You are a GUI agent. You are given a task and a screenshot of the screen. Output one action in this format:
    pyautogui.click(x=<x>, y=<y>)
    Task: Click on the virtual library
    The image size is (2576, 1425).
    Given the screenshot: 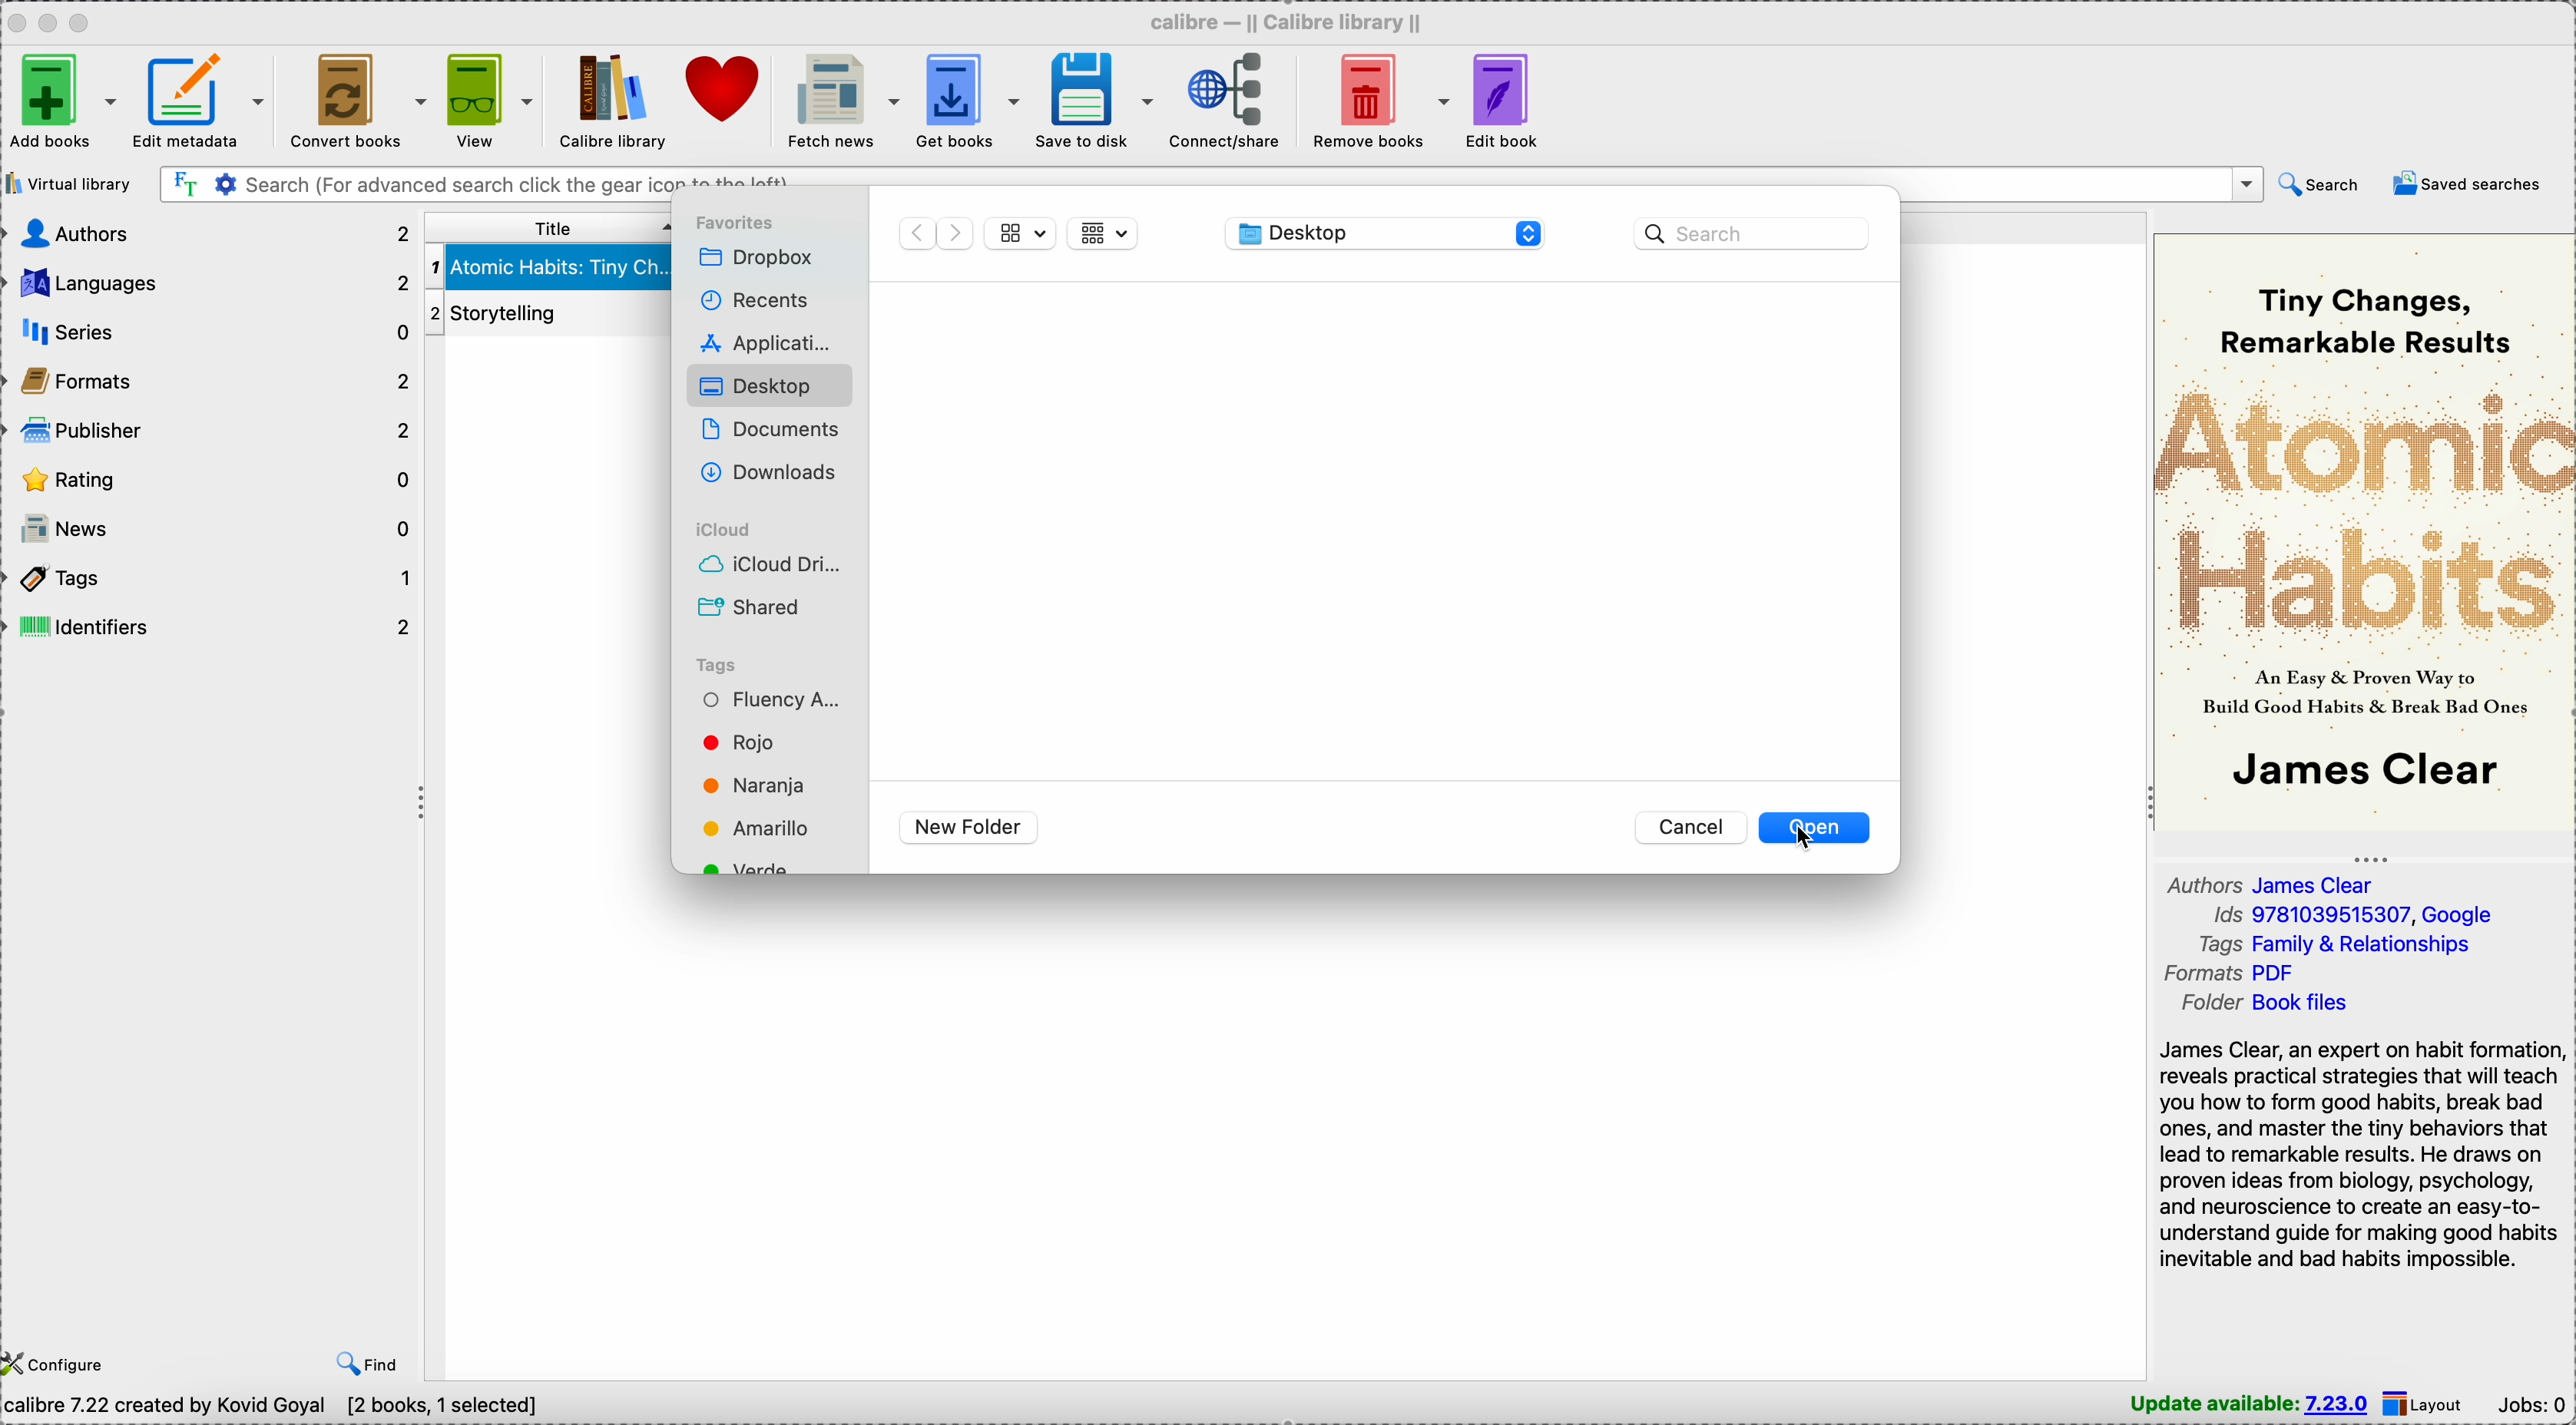 What is the action you would take?
    pyautogui.click(x=68, y=182)
    